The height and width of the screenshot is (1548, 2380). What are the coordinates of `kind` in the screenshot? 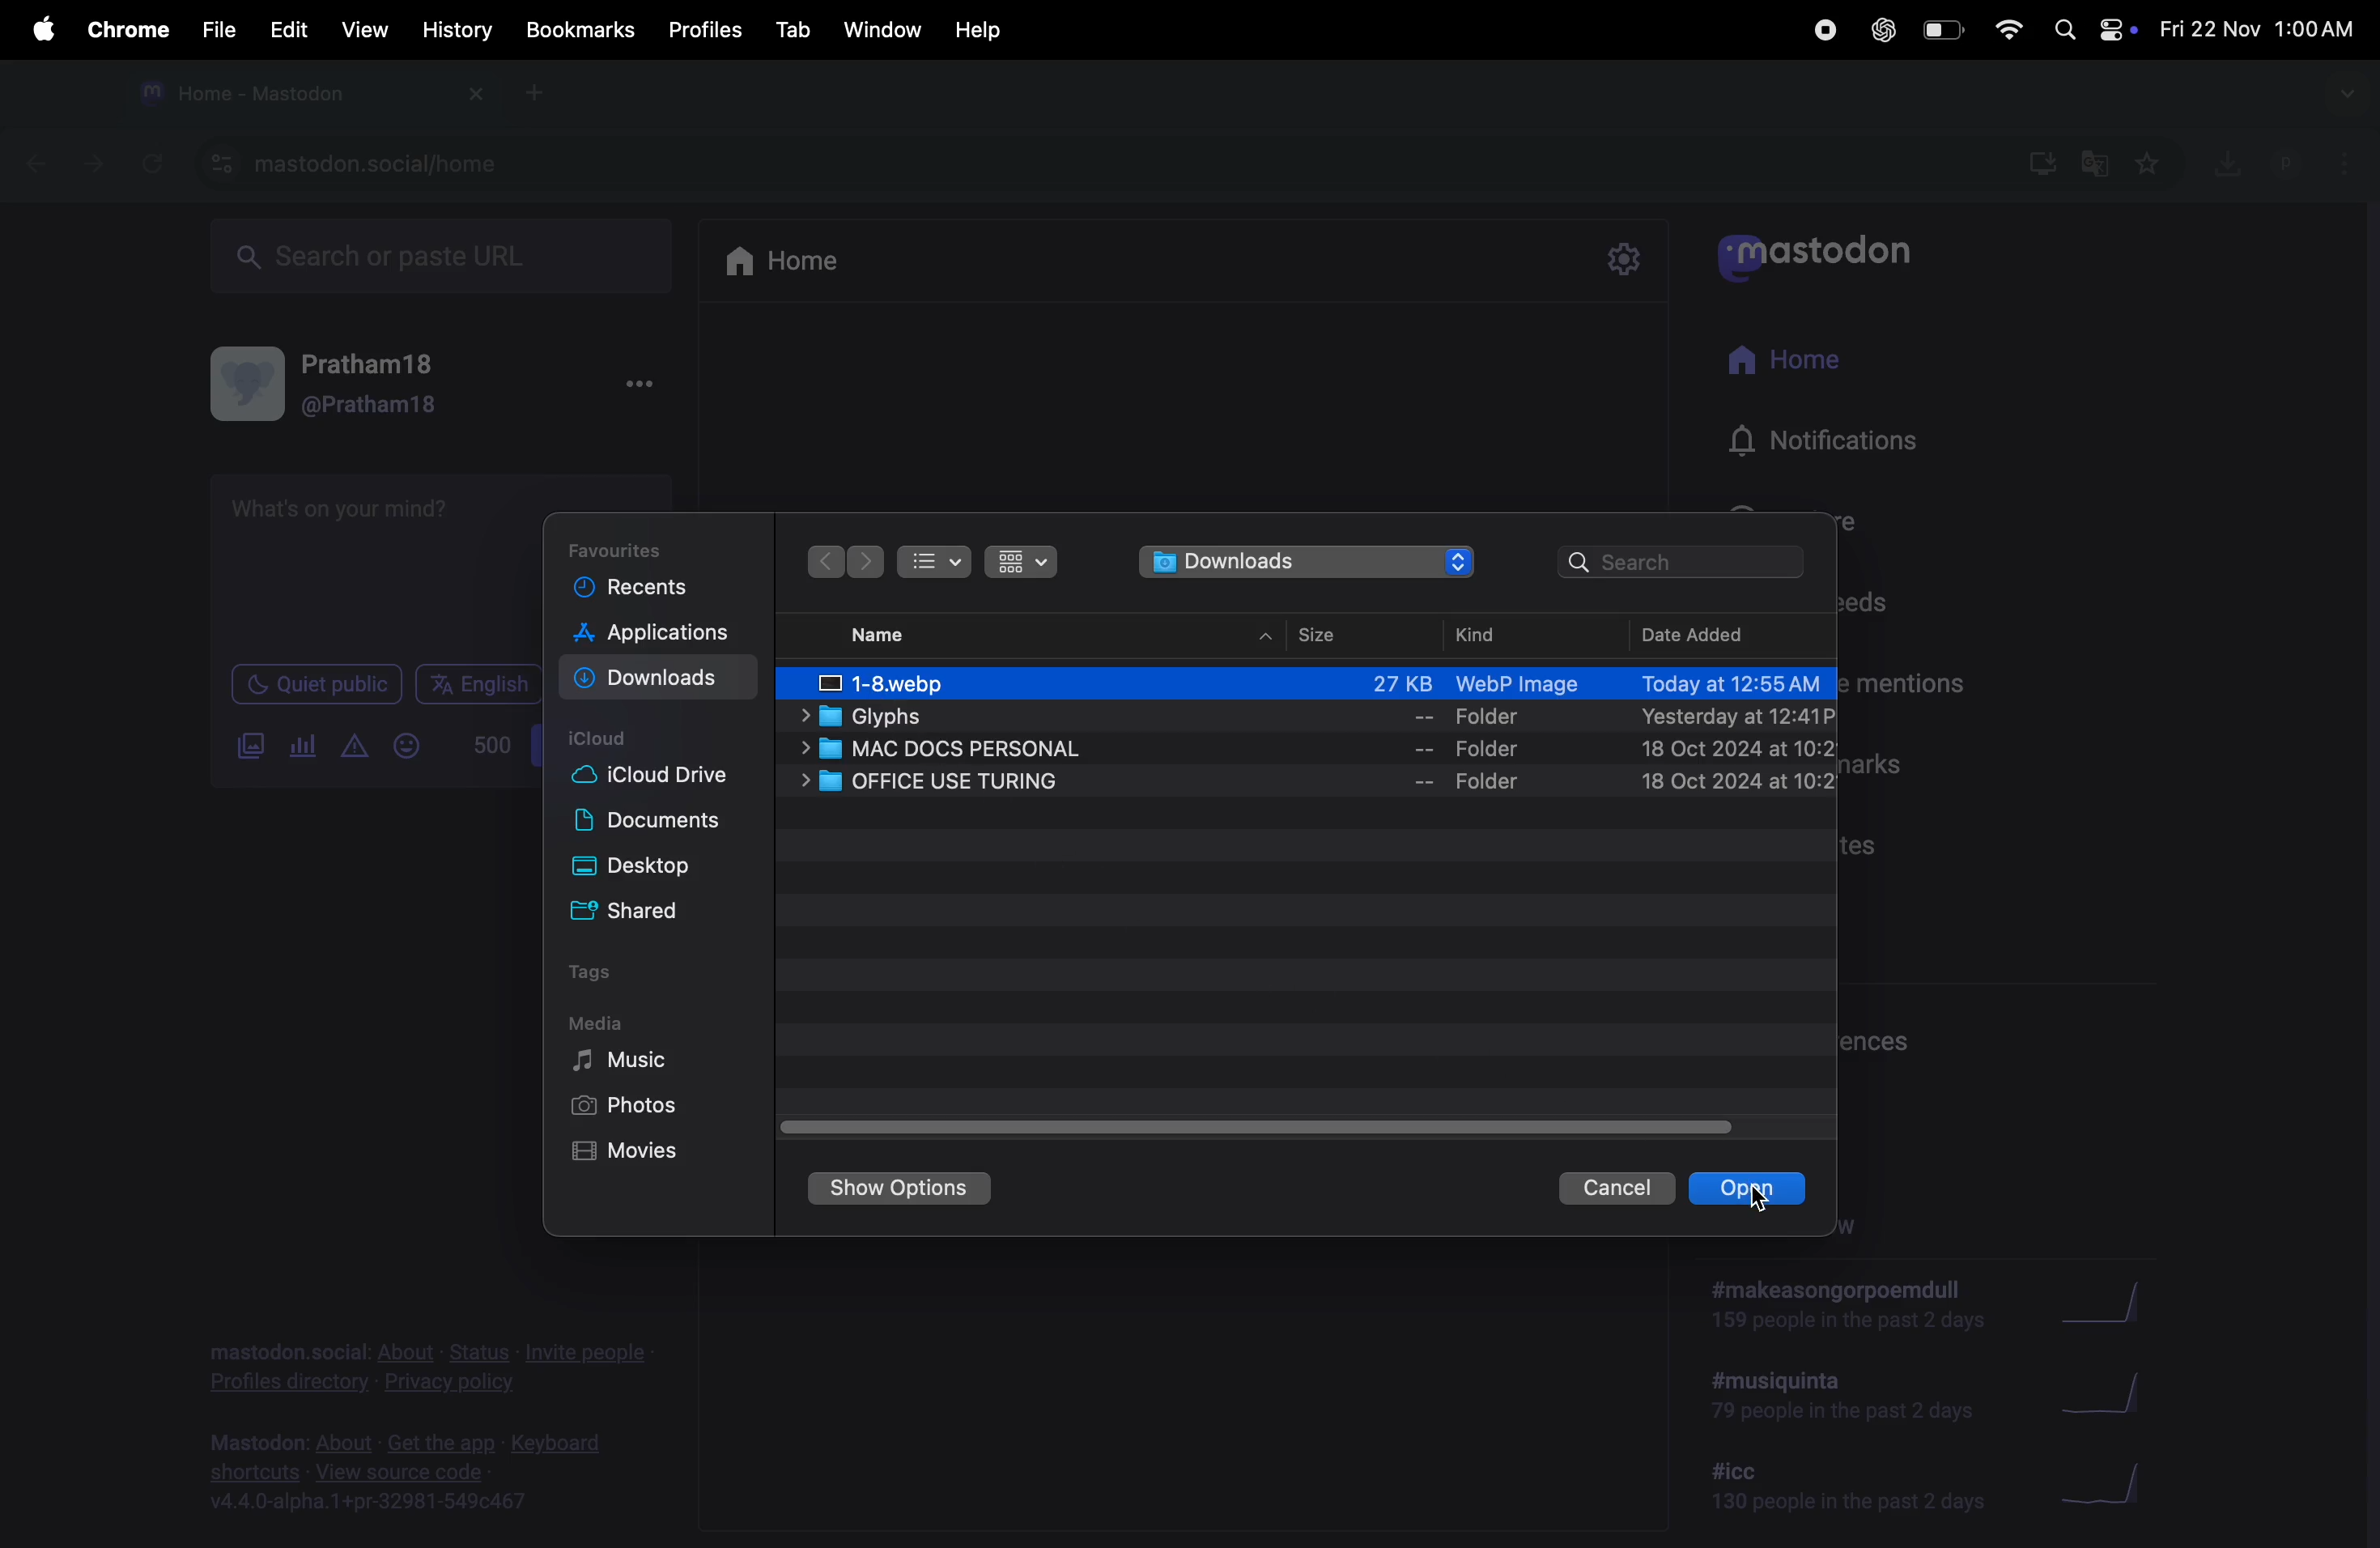 It's located at (1492, 631).